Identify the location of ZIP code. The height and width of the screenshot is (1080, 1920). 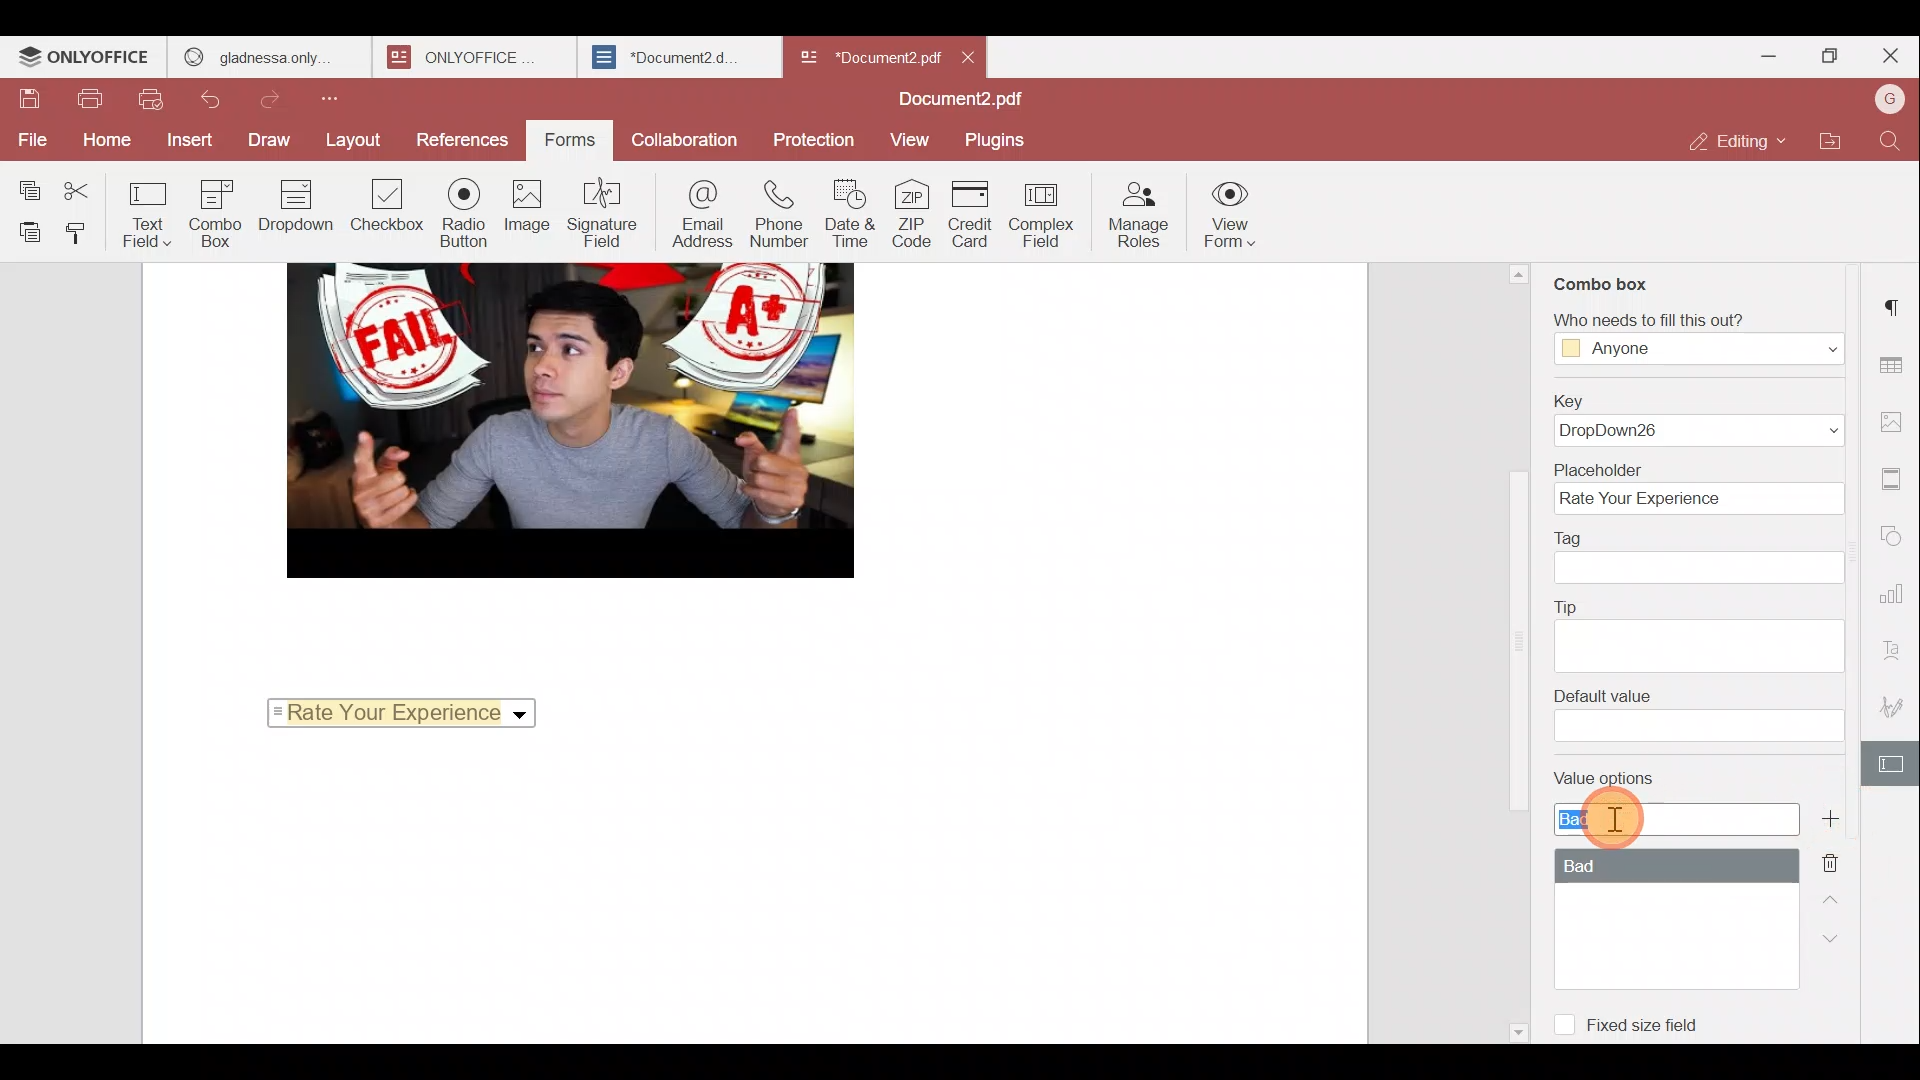
(913, 216).